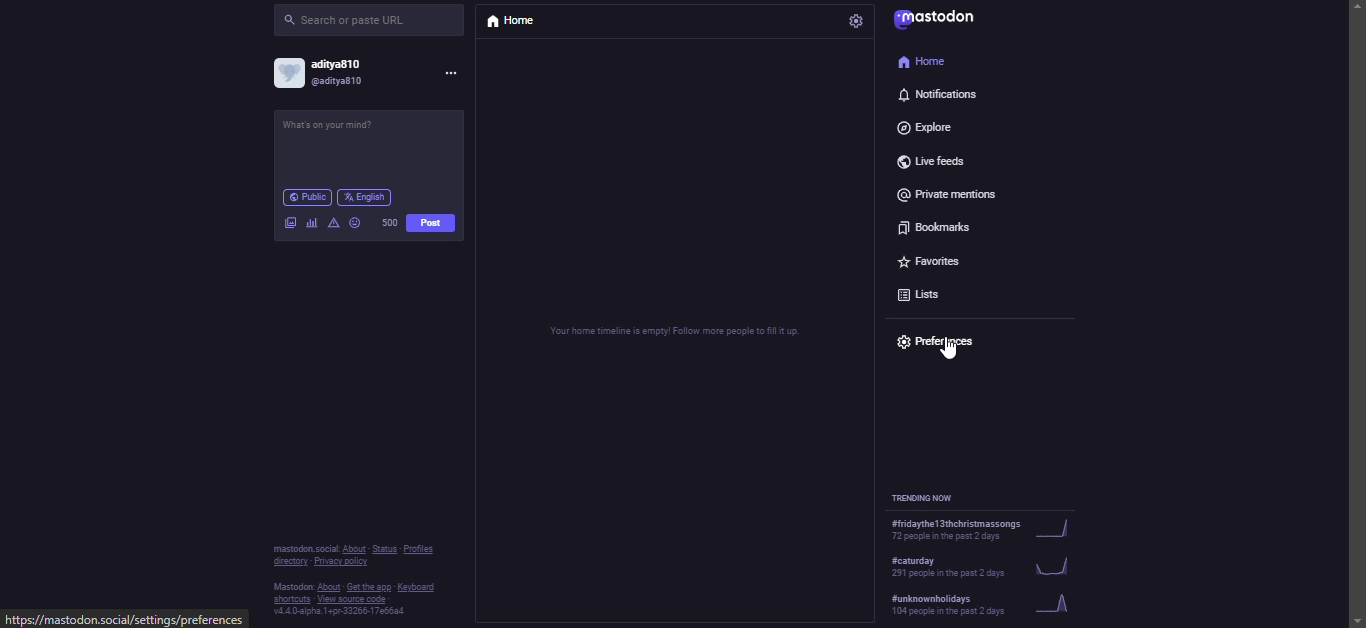 The height and width of the screenshot is (628, 1366). What do you see at coordinates (305, 196) in the screenshot?
I see `public` at bounding box center [305, 196].